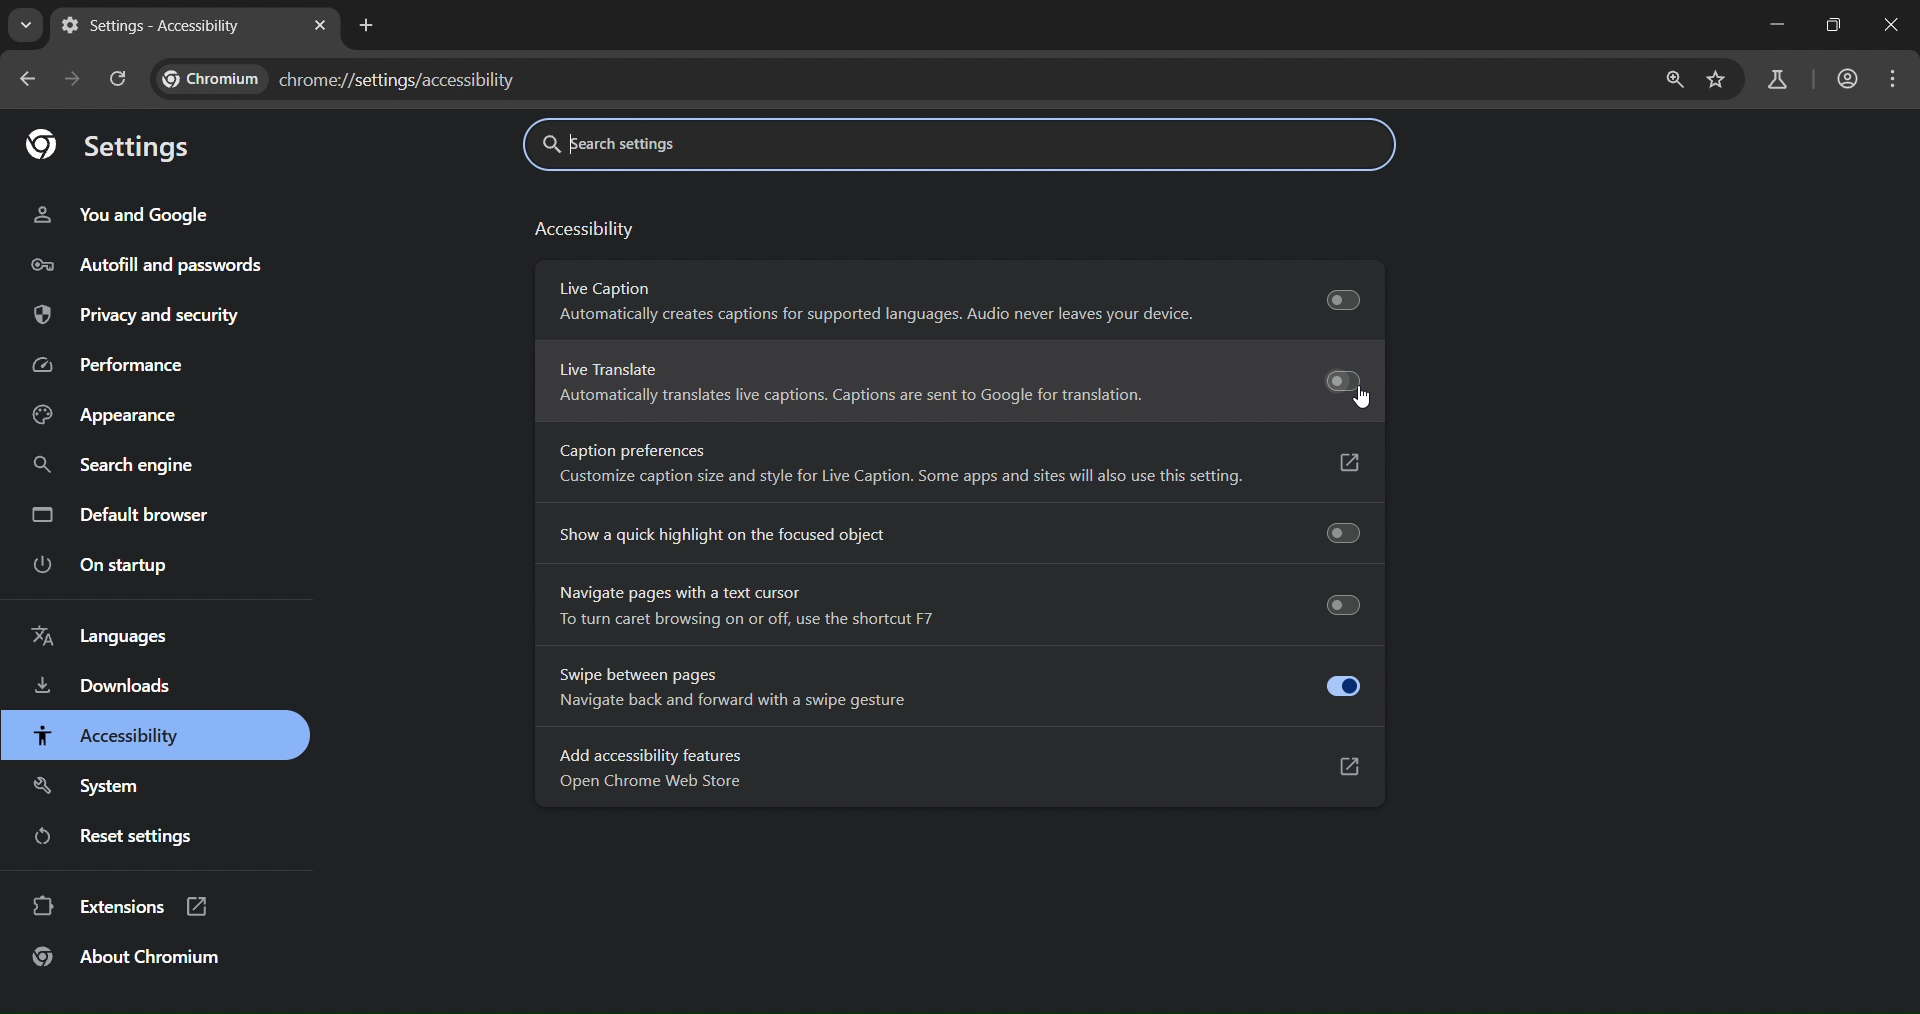 The height and width of the screenshot is (1014, 1920). What do you see at coordinates (1336, 763) in the screenshot?
I see `button` at bounding box center [1336, 763].